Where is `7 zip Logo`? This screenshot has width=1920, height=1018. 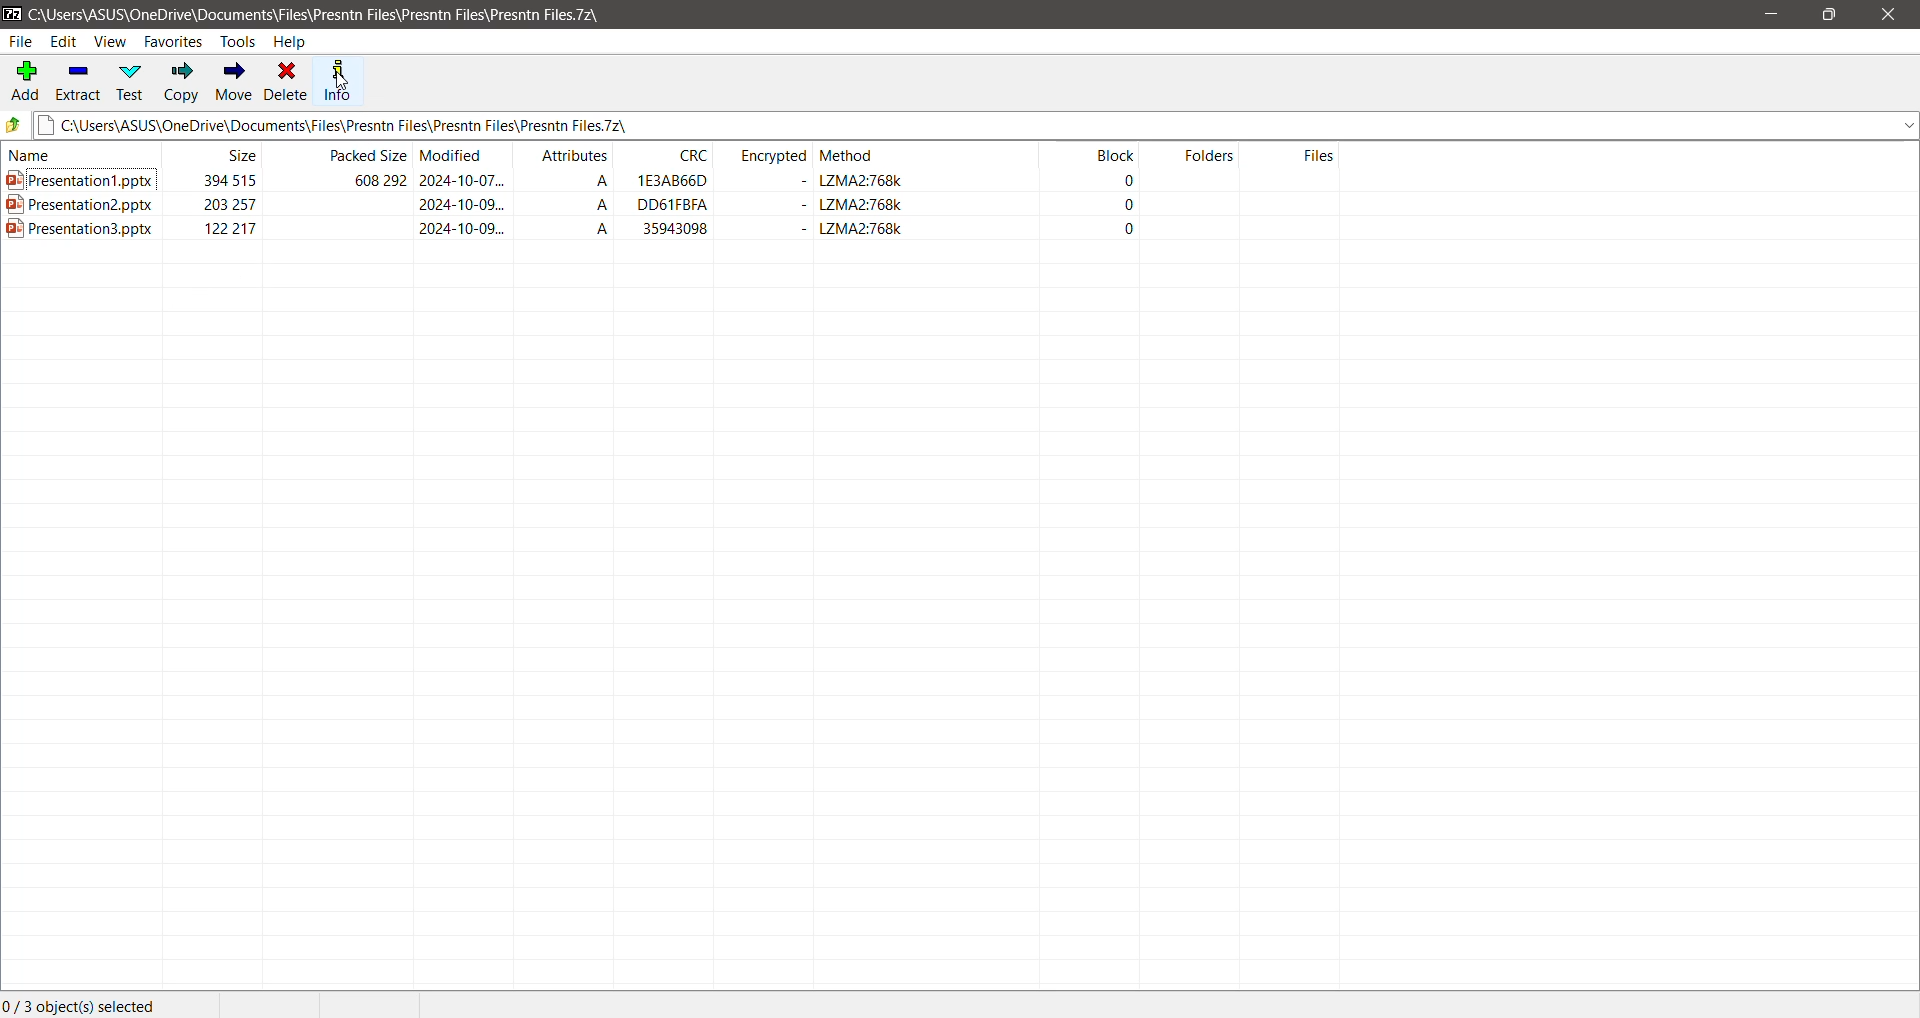
7 zip Logo is located at coordinates (12, 15).